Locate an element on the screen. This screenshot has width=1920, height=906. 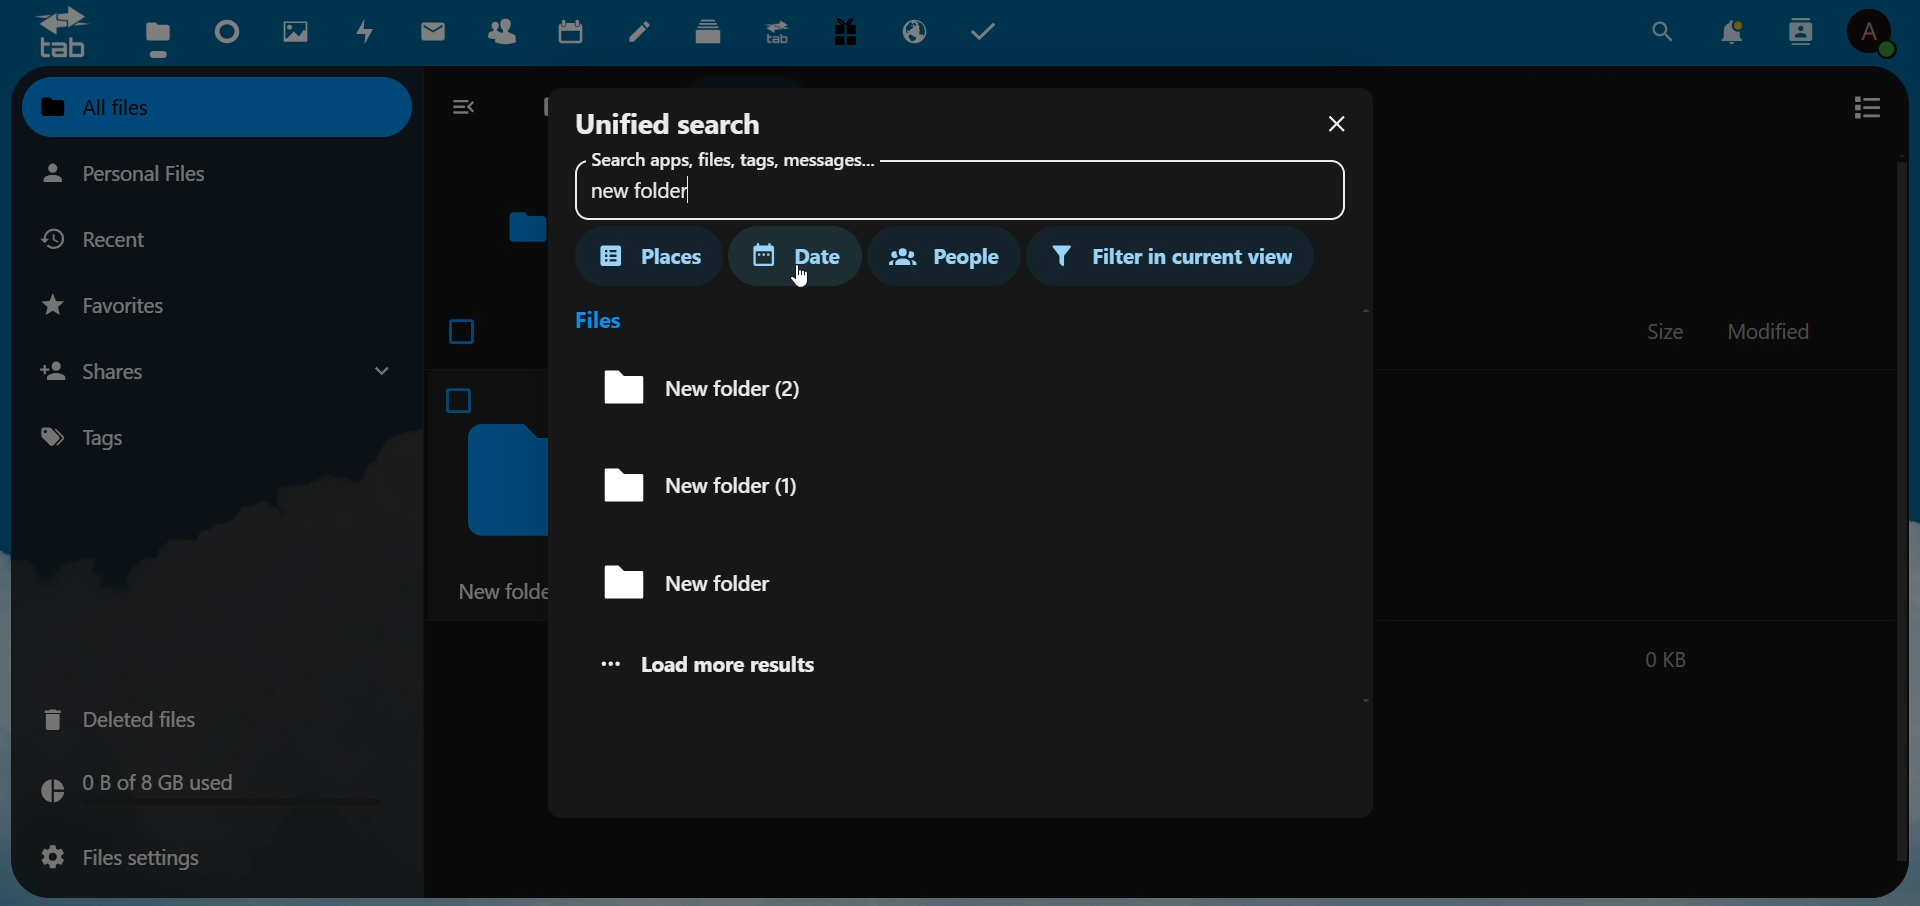
memory used is located at coordinates (206, 790).